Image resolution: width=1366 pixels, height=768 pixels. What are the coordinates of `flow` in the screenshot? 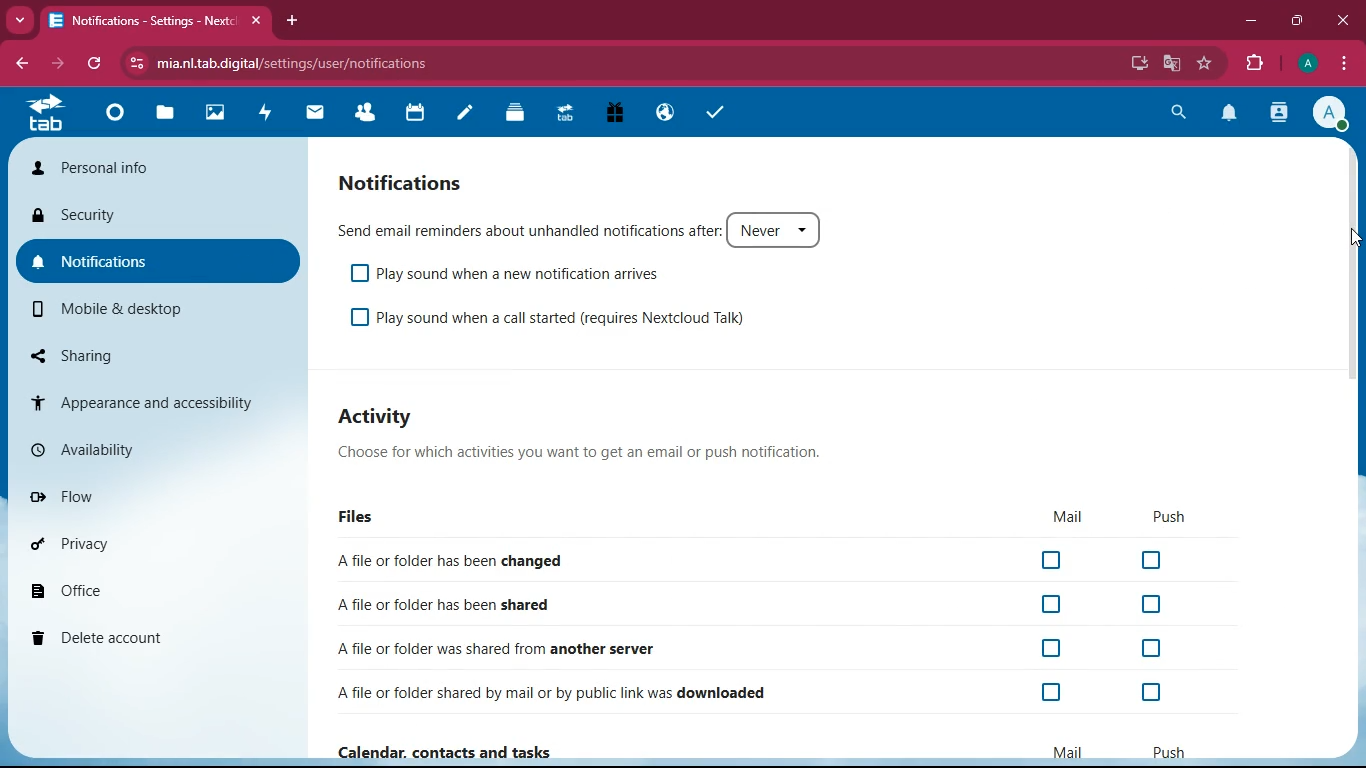 It's located at (159, 498).